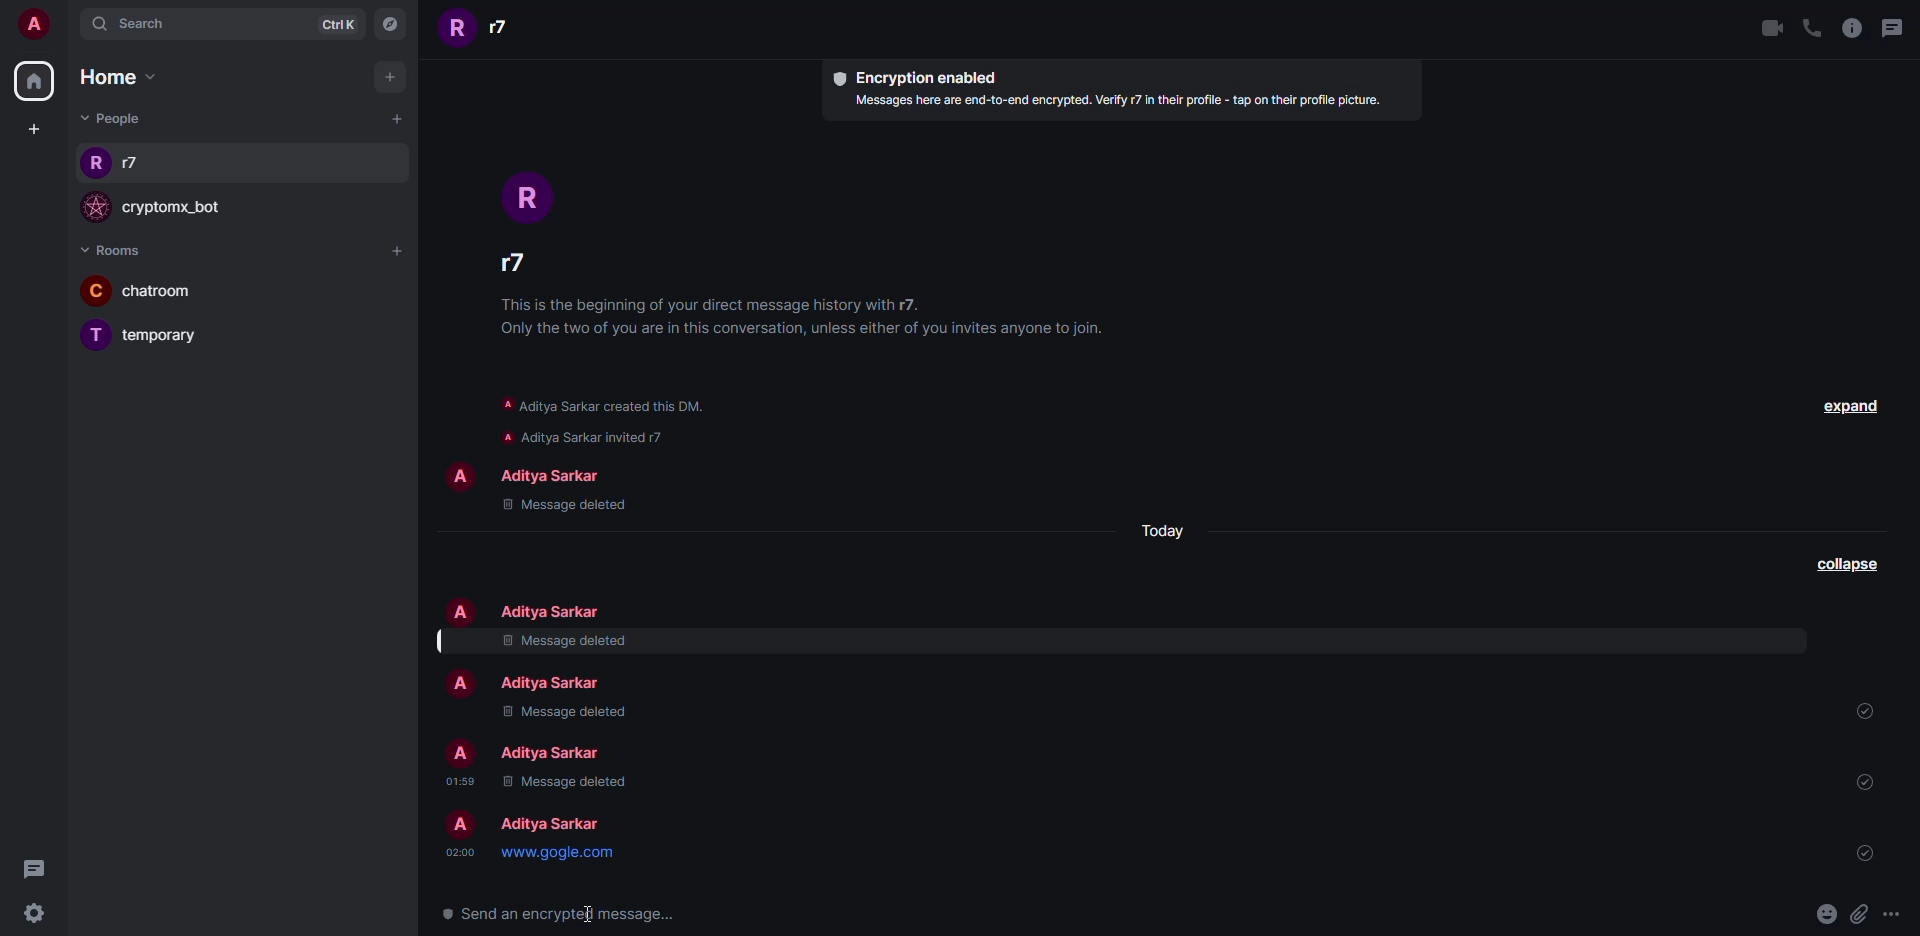  I want to click on people, so click(136, 166).